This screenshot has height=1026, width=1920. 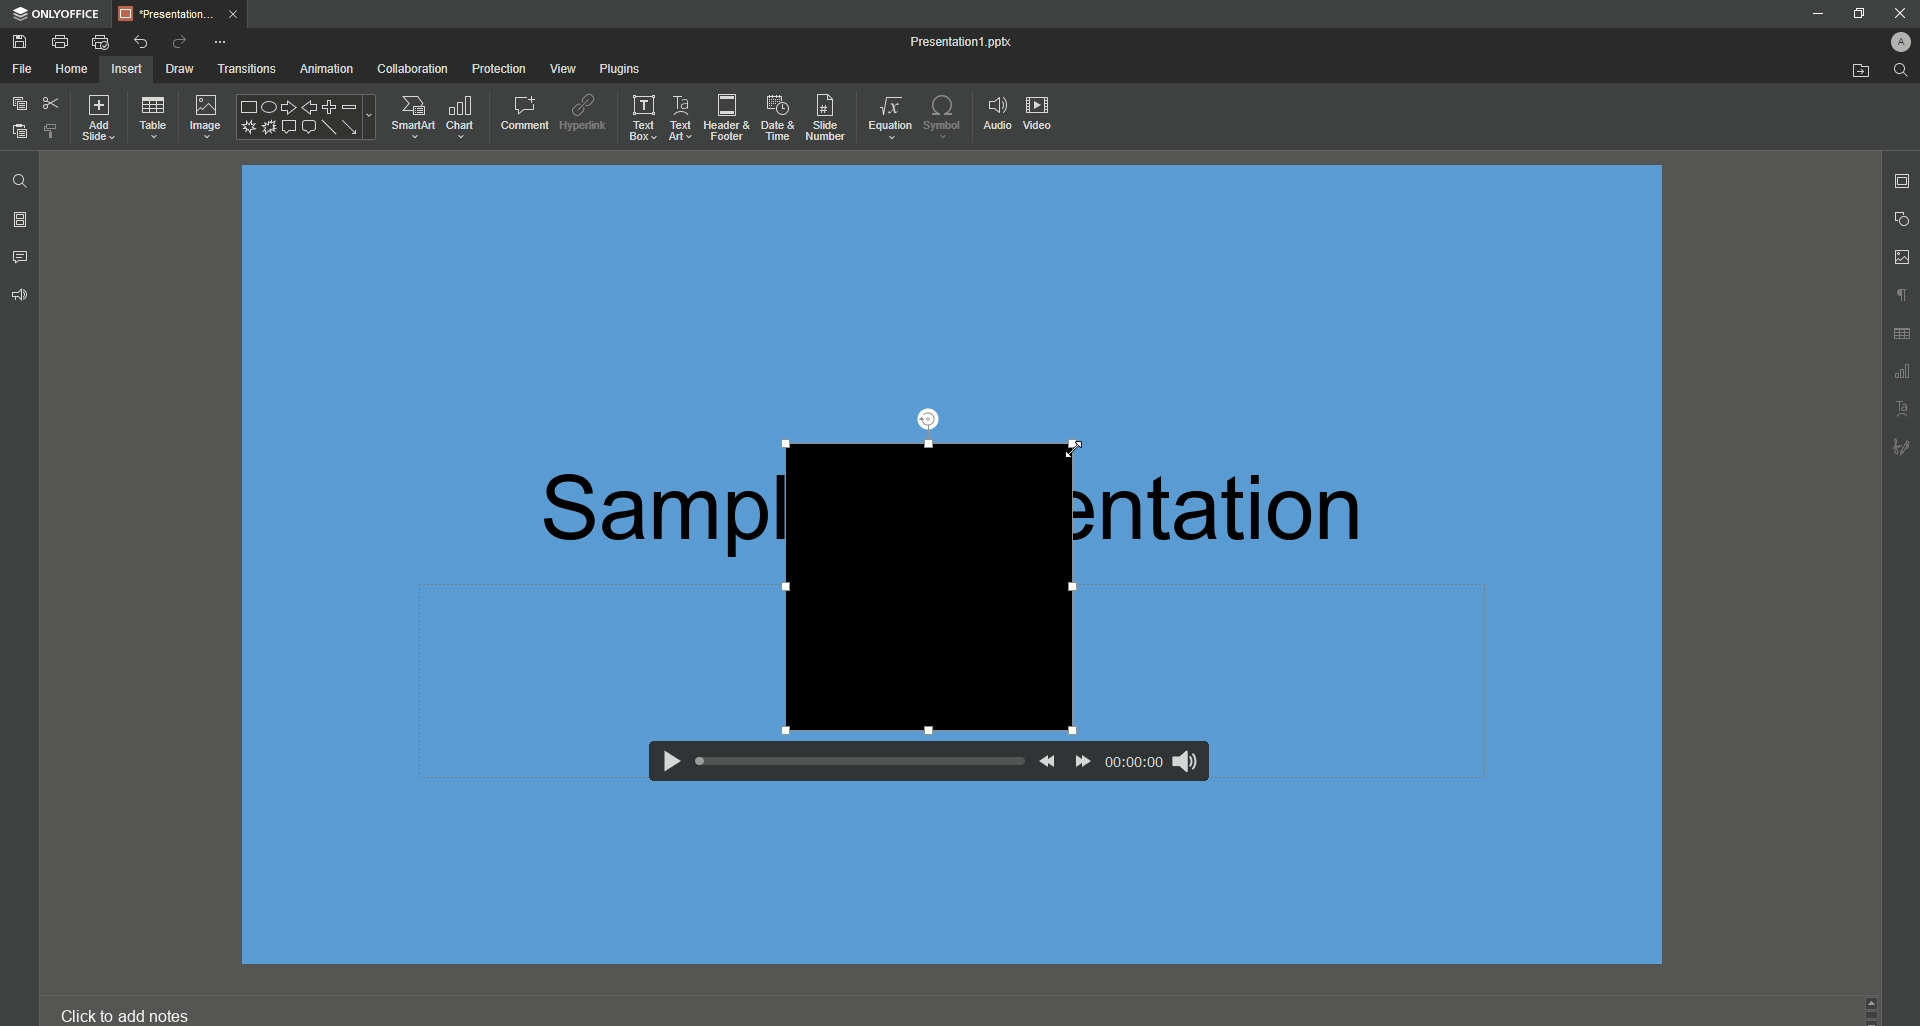 I want to click on Find, so click(x=18, y=182).